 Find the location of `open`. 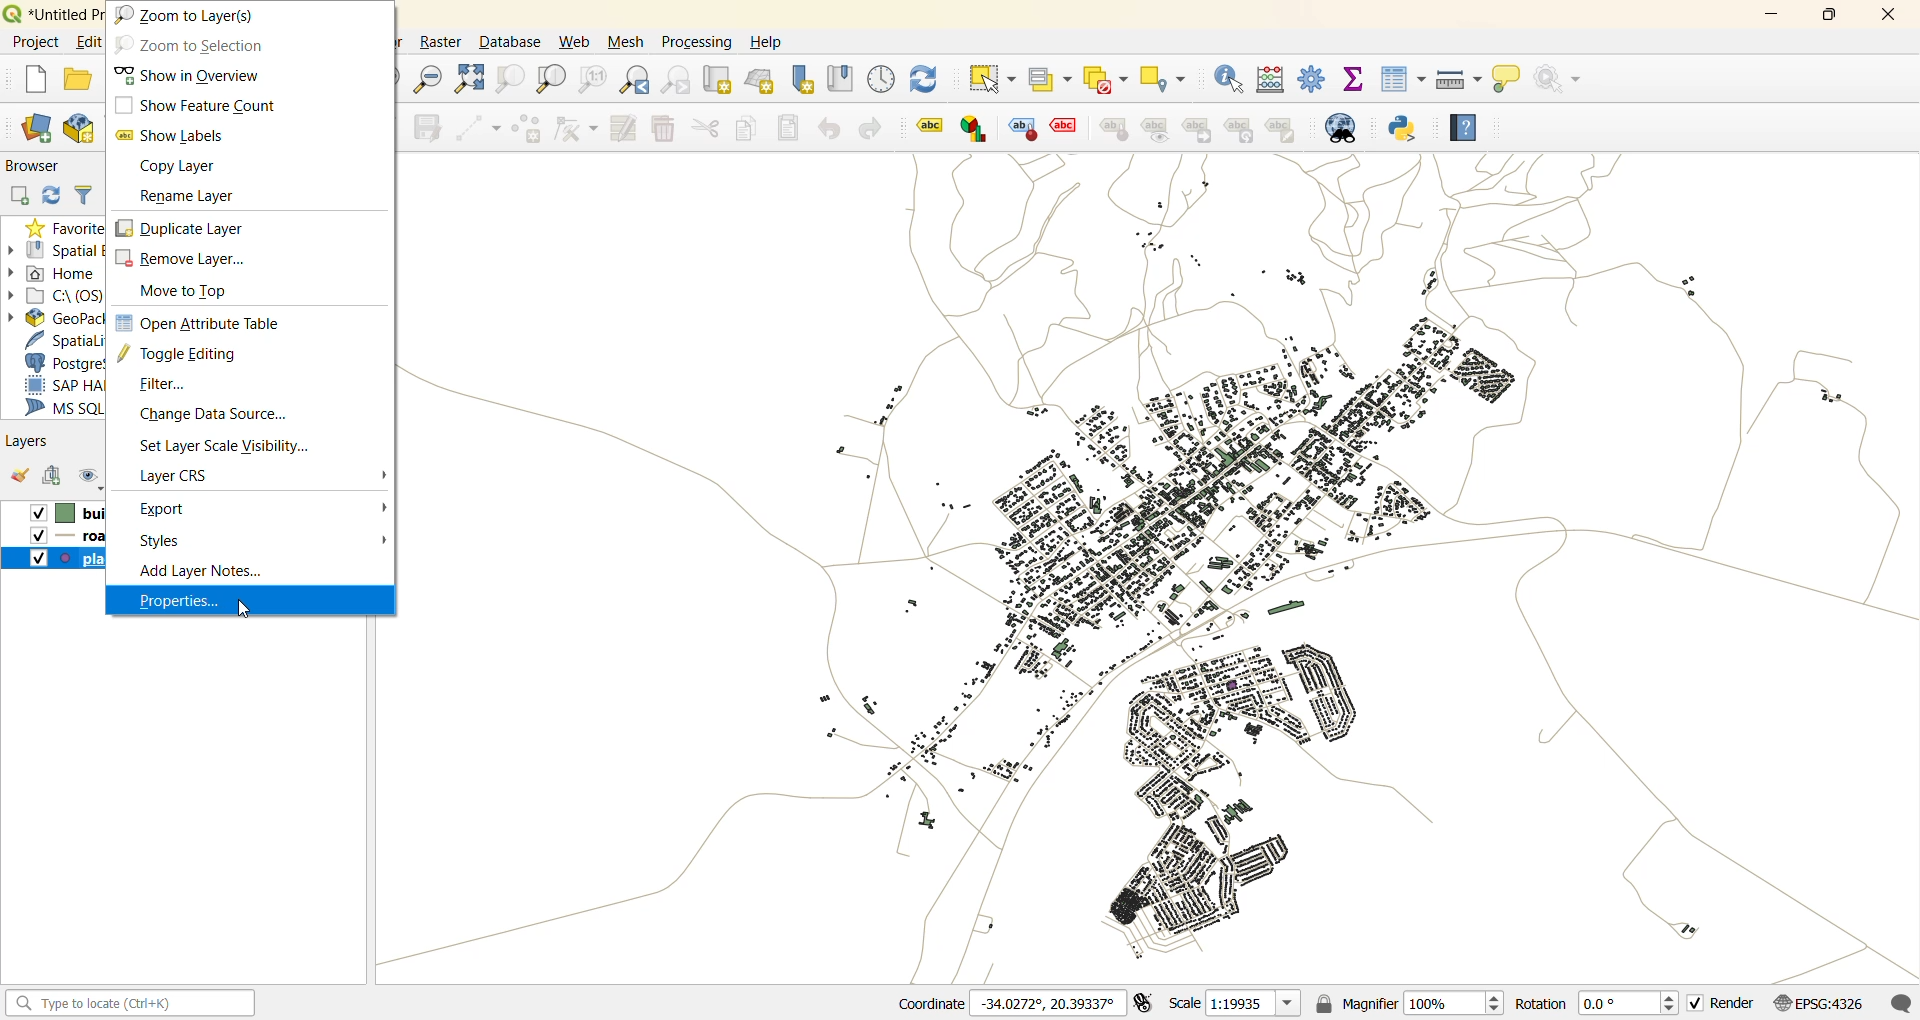

open is located at coordinates (81, 82).